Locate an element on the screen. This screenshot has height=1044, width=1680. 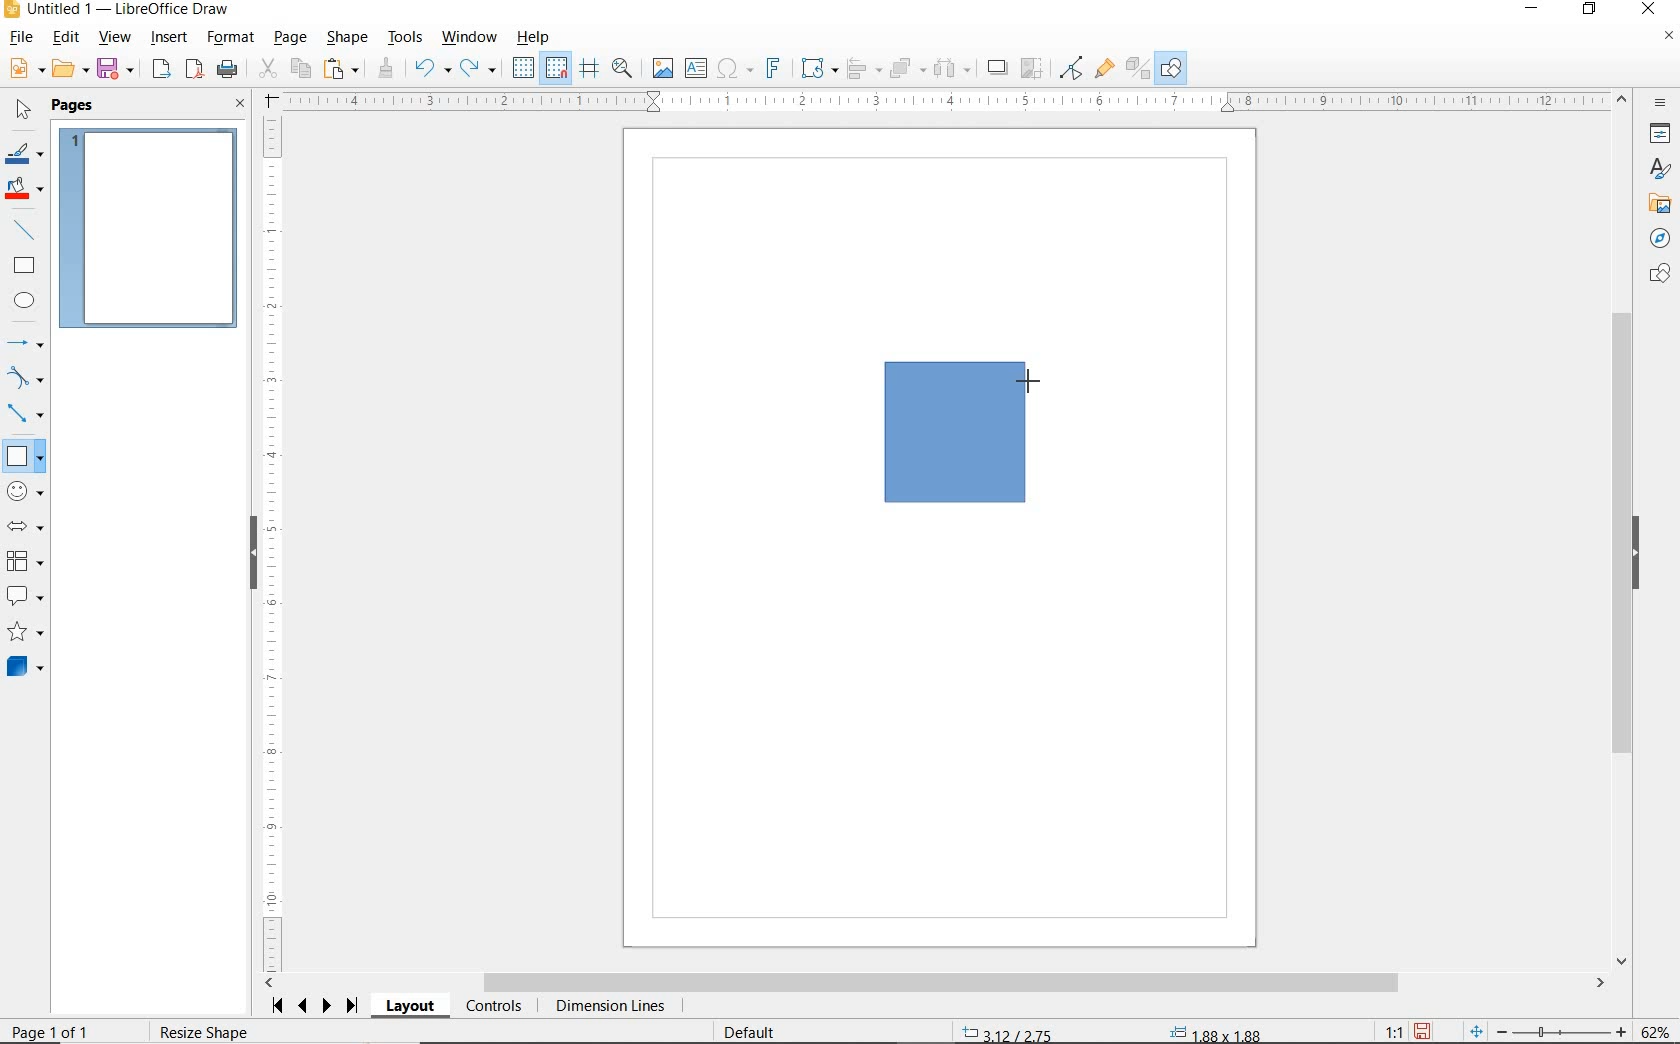
SCALING FACTOR is located at coordinates (1386, 1027).